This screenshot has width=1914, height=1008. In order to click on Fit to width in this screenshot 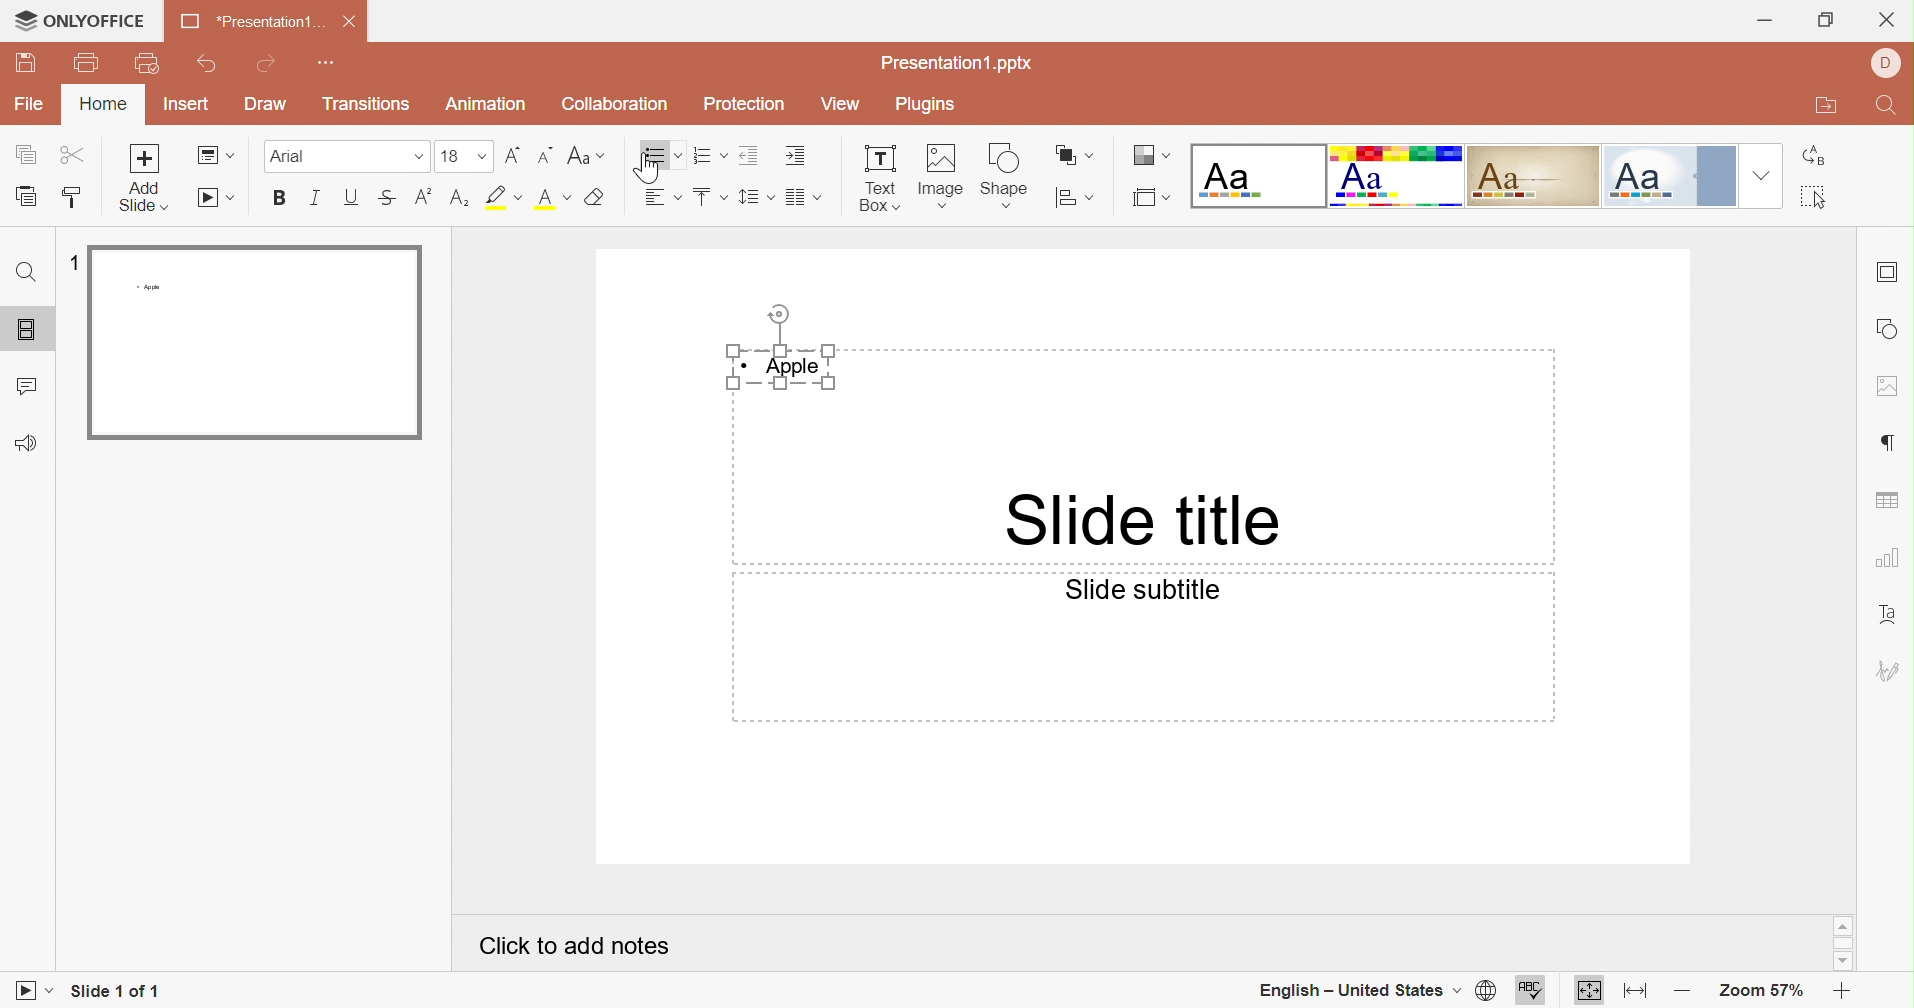, I will do `click(1641, 992)`.